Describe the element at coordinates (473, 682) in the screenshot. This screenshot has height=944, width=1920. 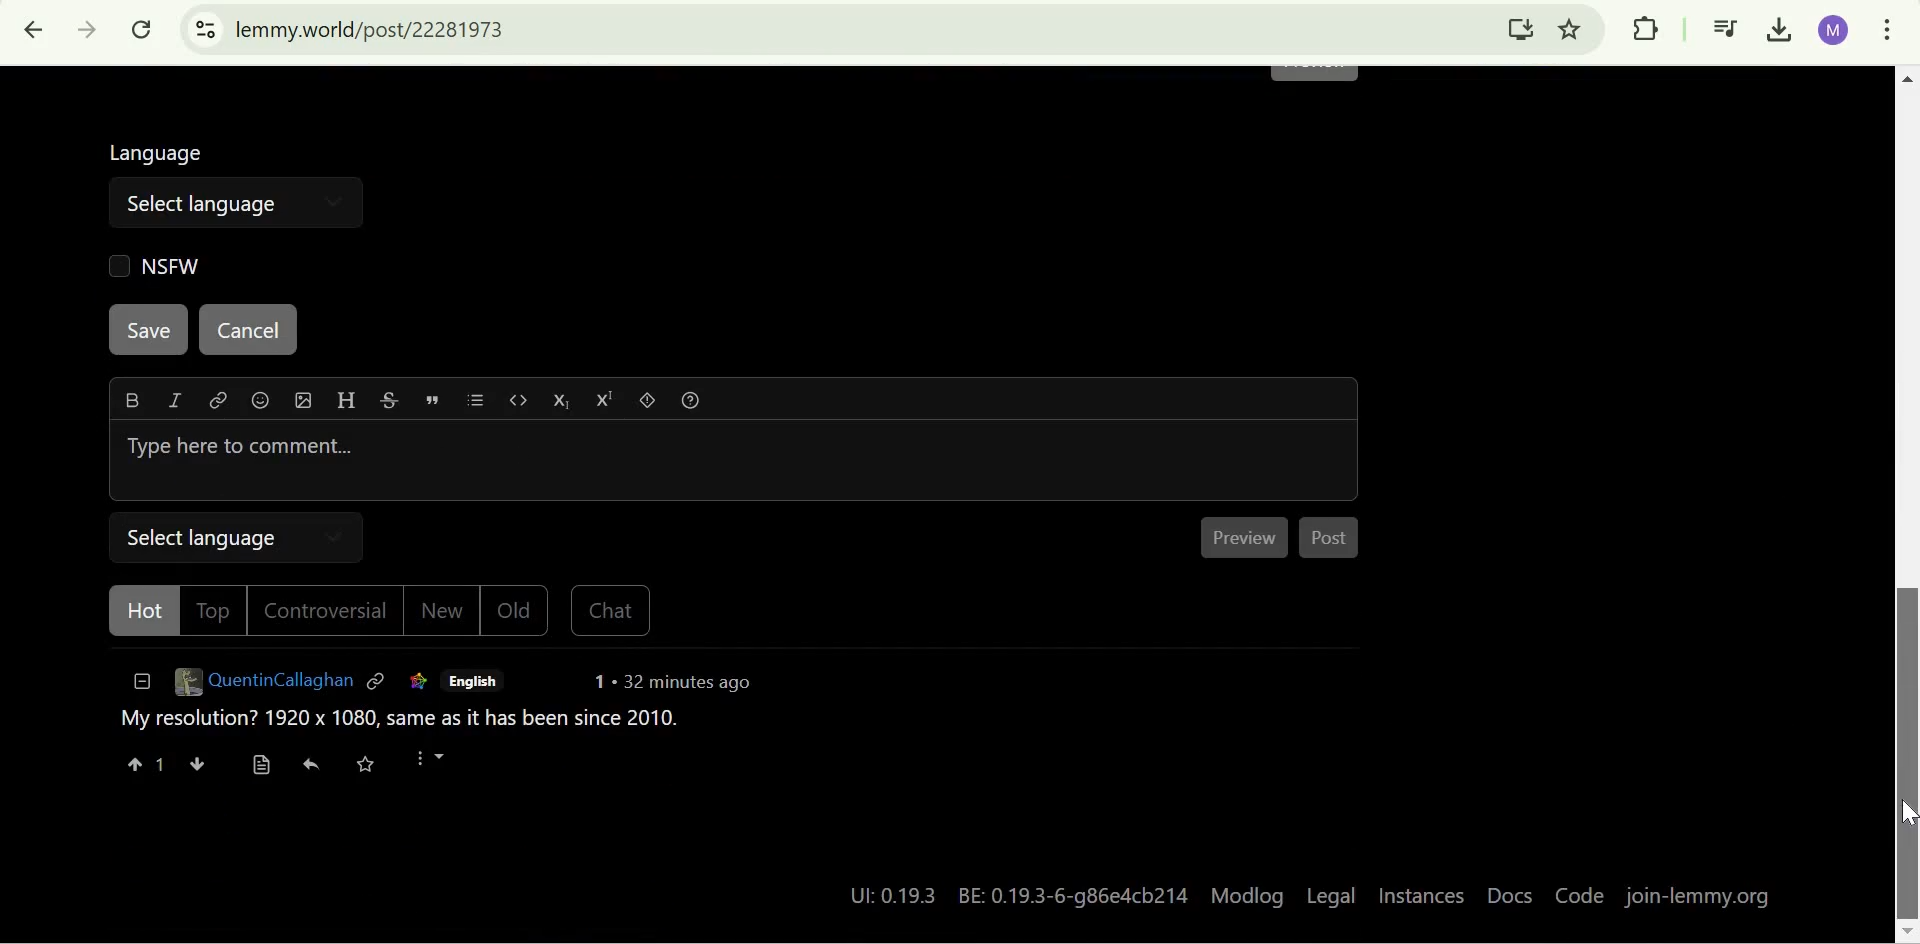
I see `English` at that location.